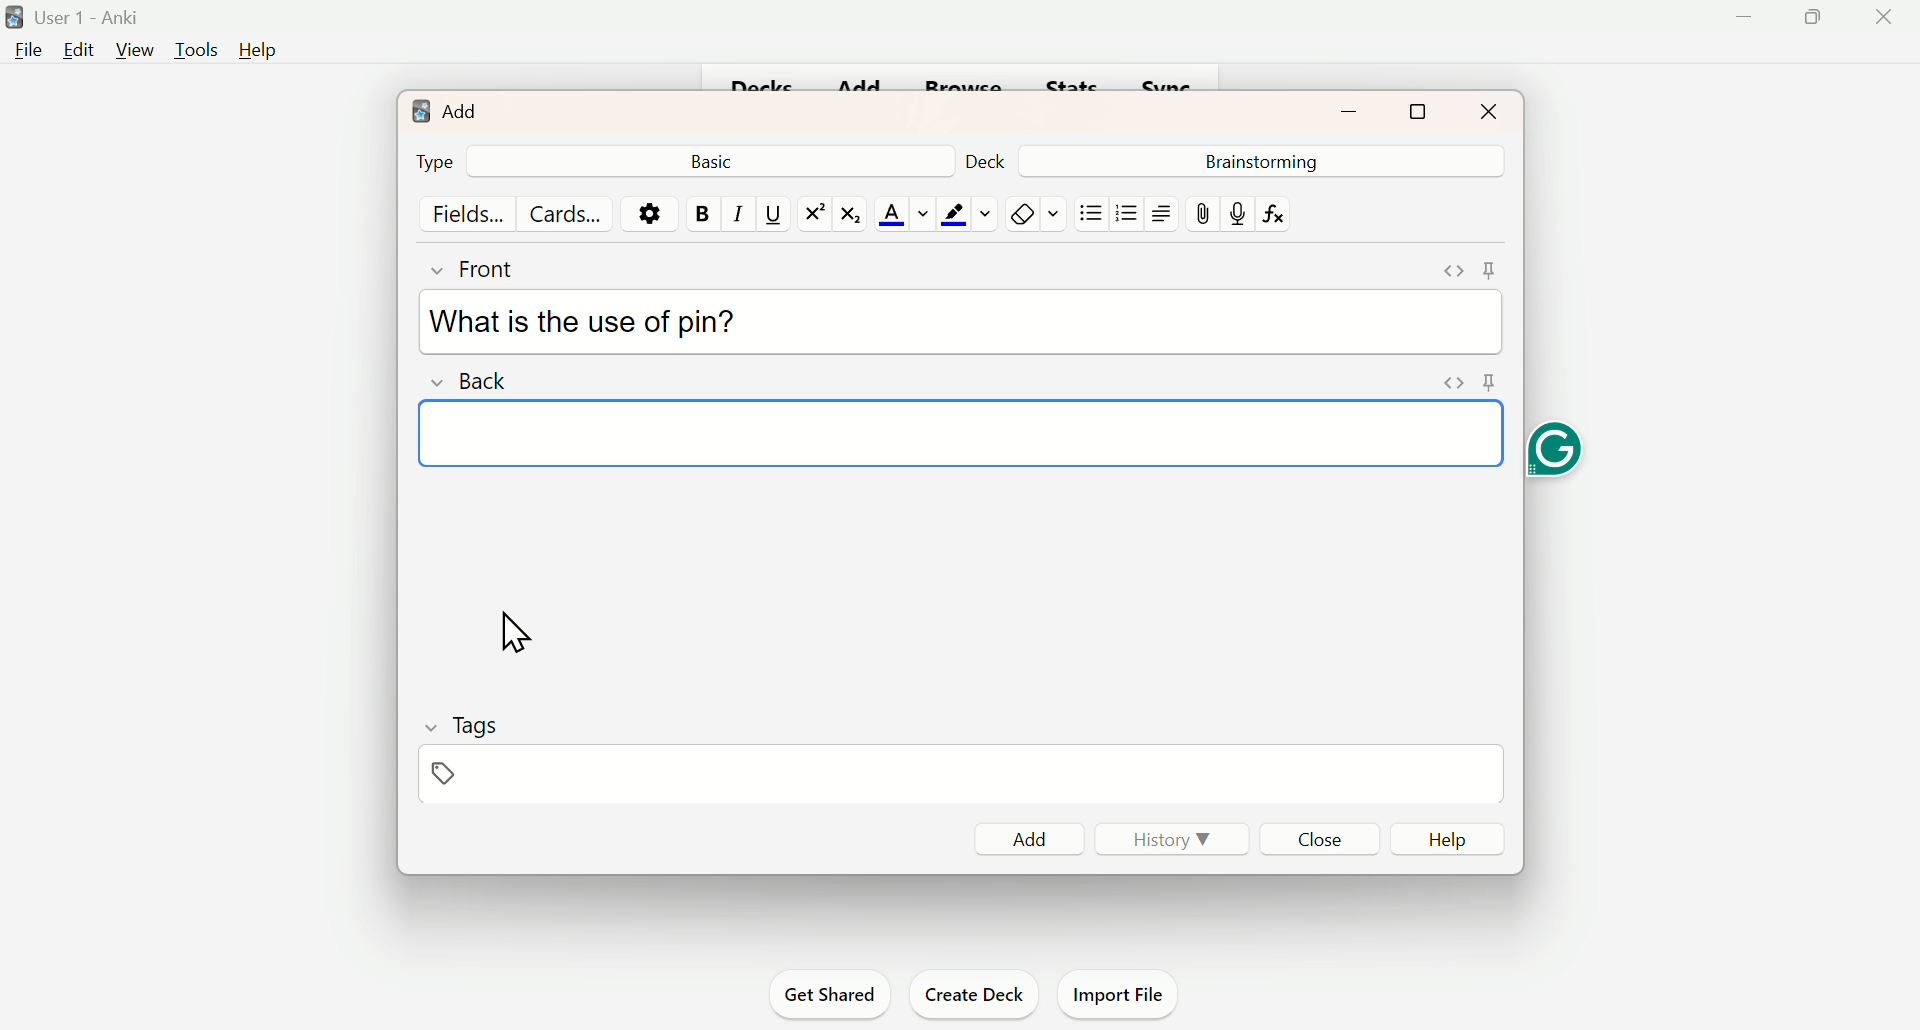  I want to click on , so click(133, 46).